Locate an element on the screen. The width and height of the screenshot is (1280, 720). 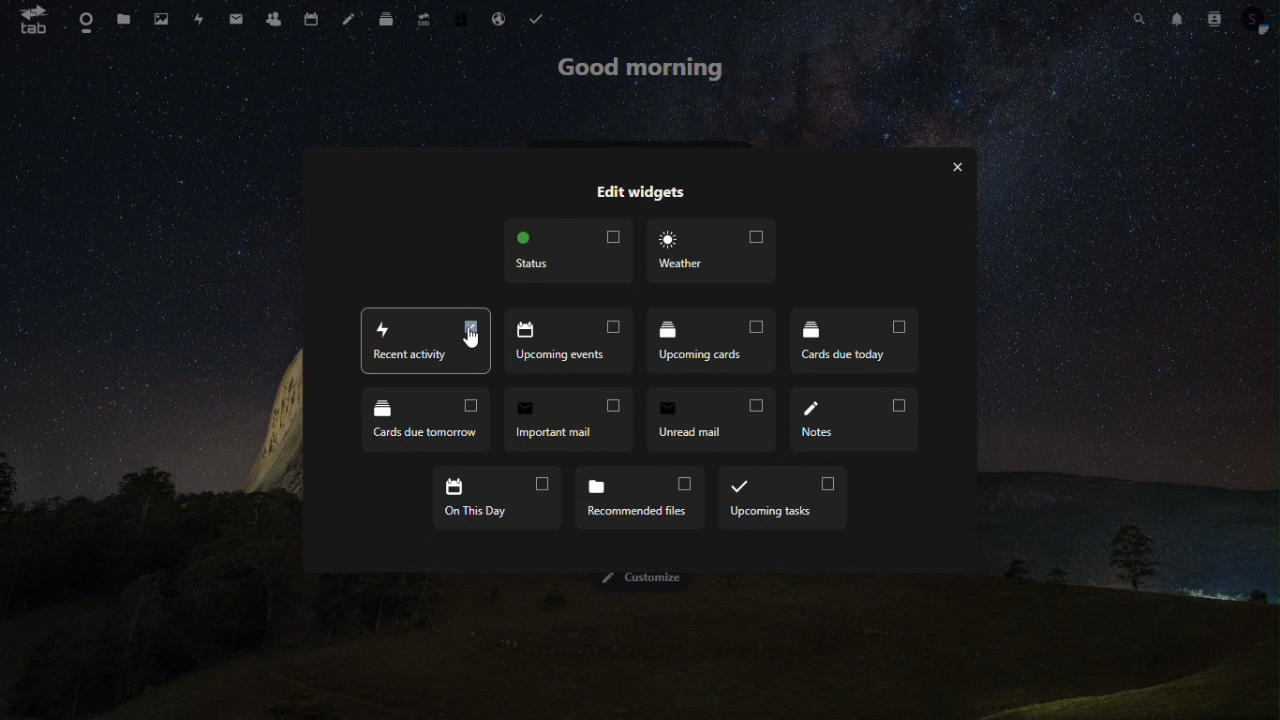
mail is located at coordinates (237, 19).